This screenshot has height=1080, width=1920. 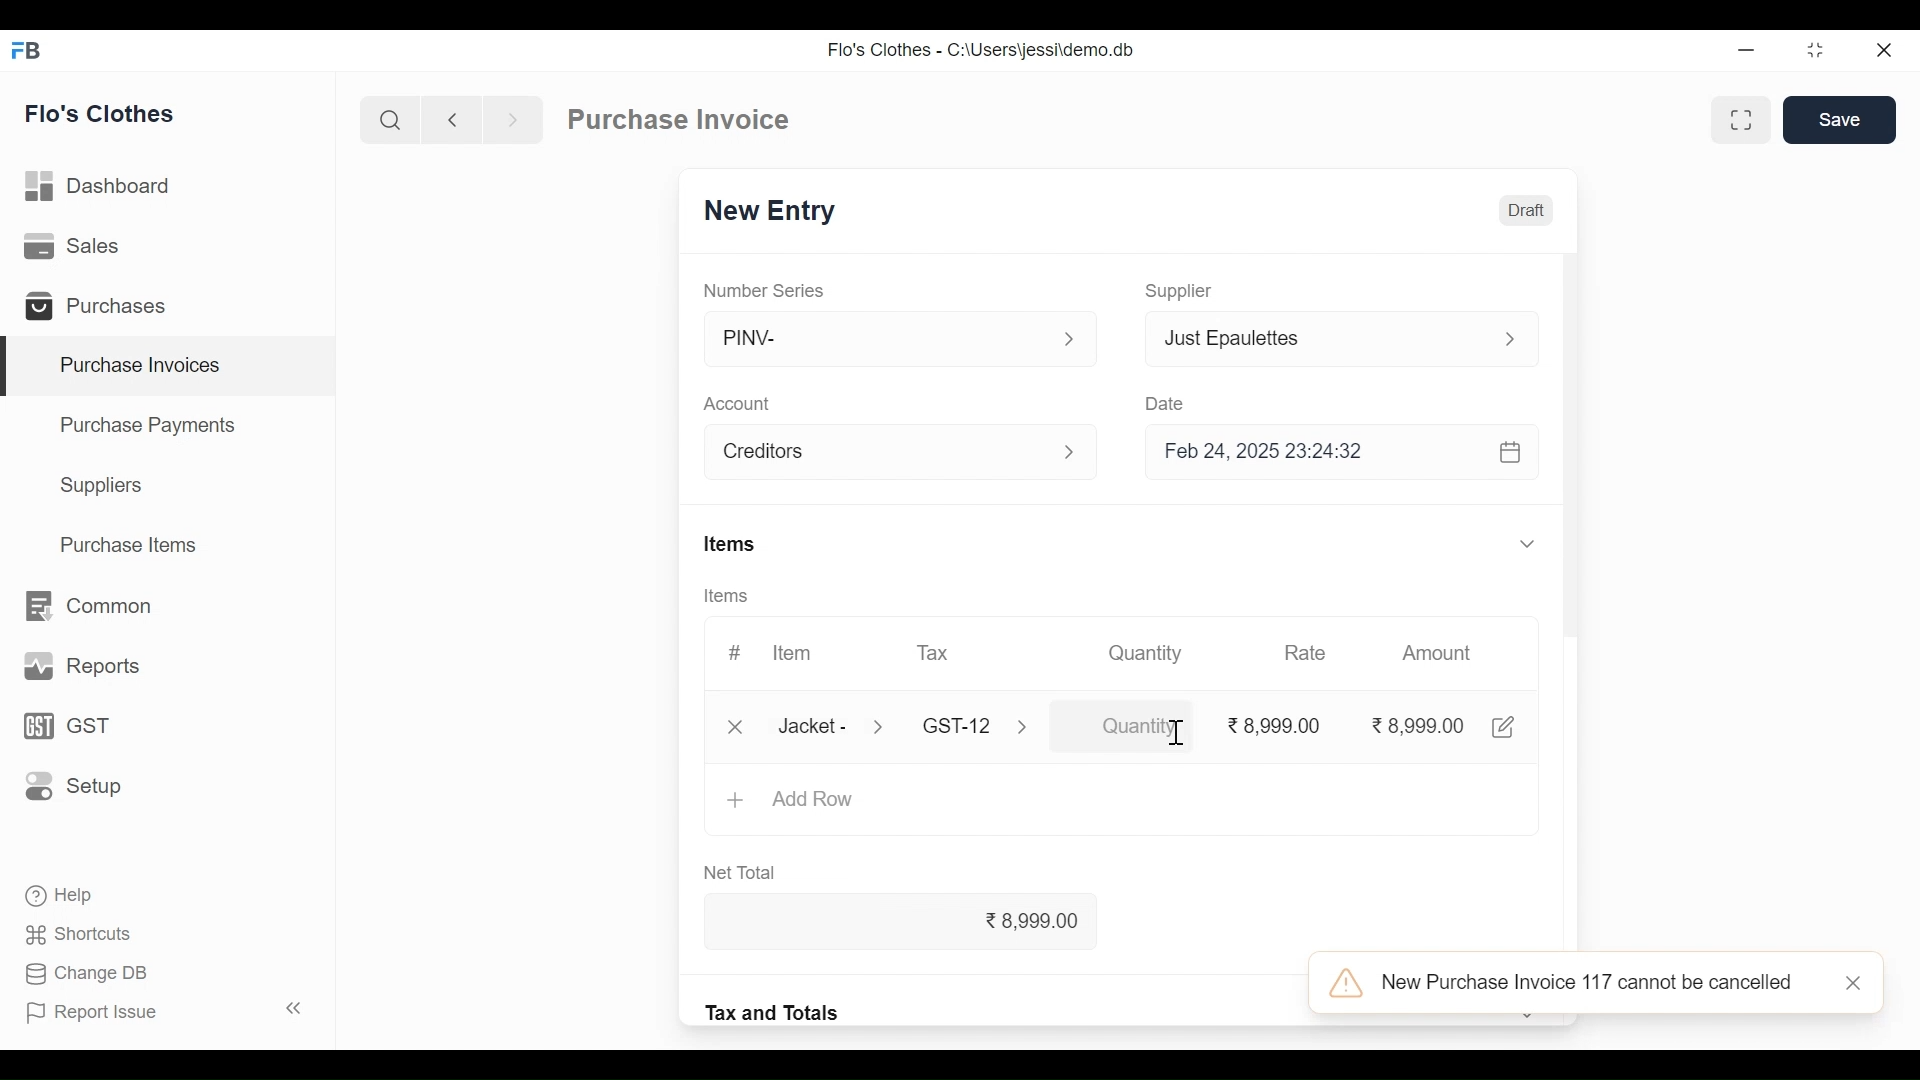 I want to click on 8,999.00, so click(x=924, y=923).